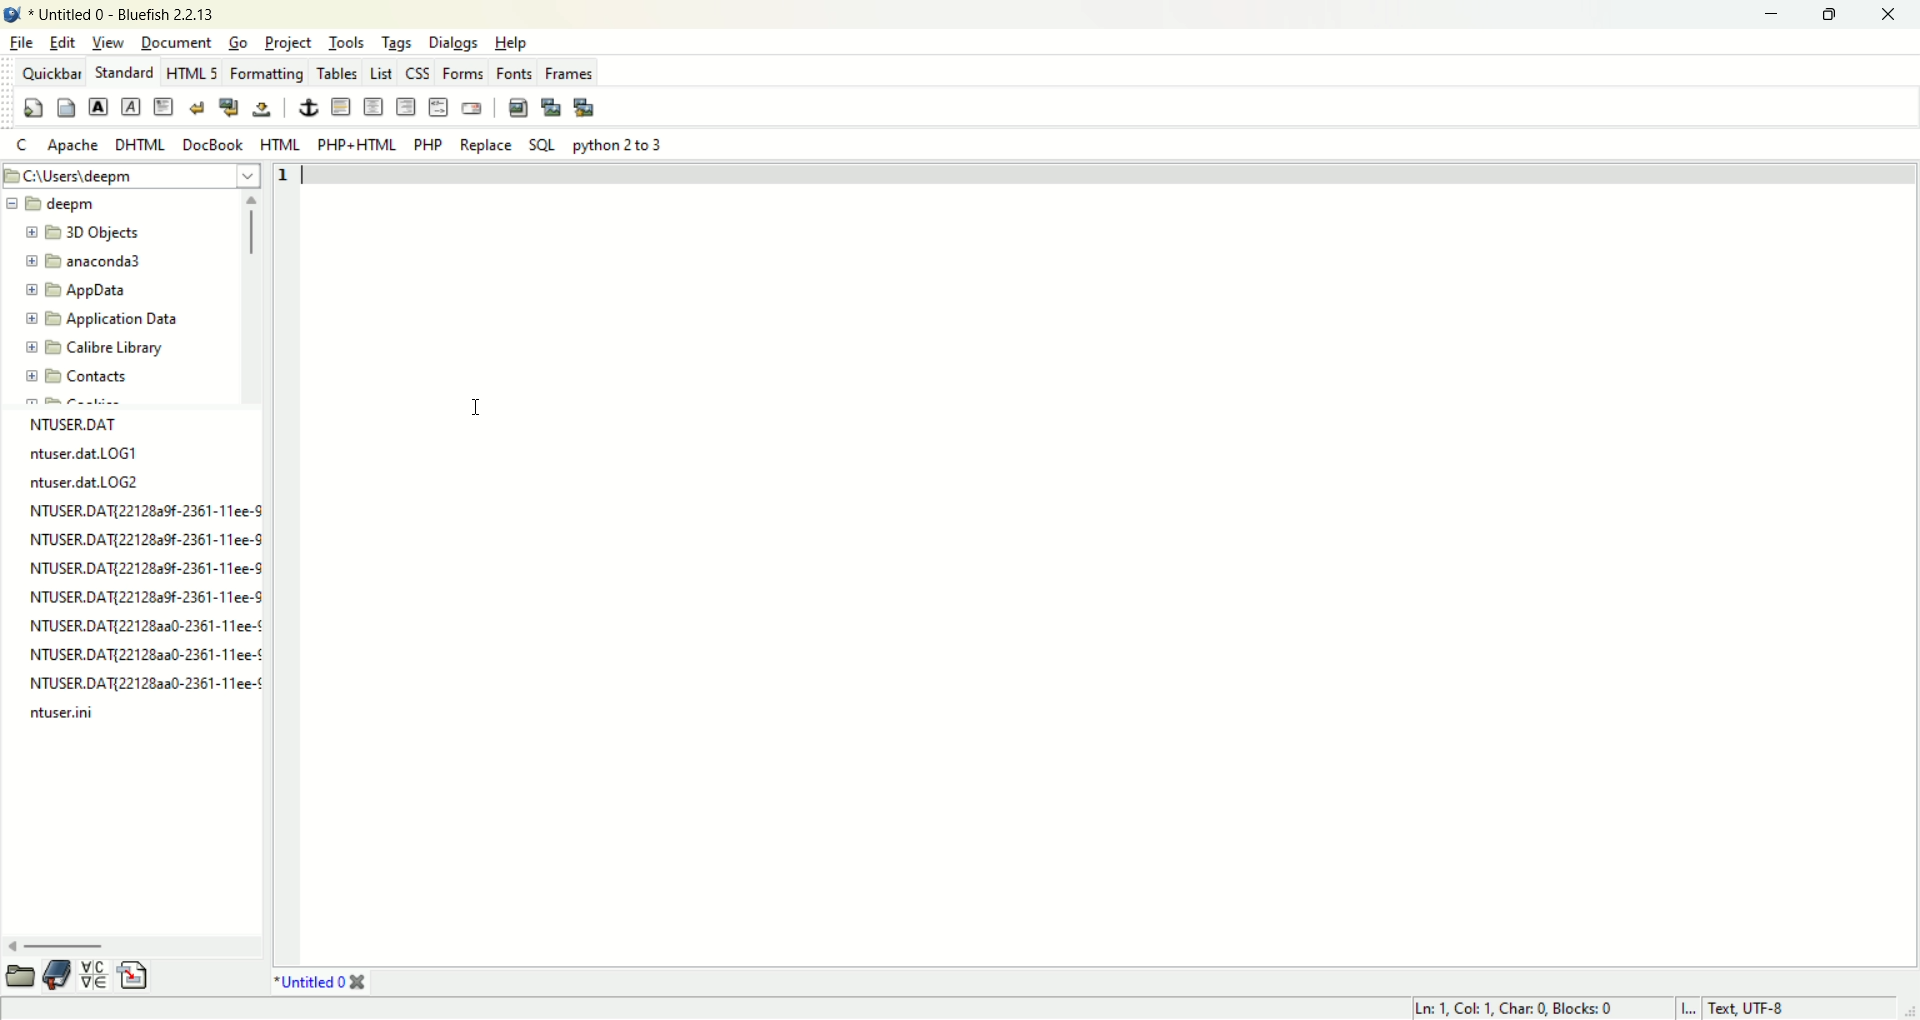 The width and height of the screenshot is (1920, 1020). Describe the element at coordinates (266, 76) in the screenshot. I see `formatting` at that location.